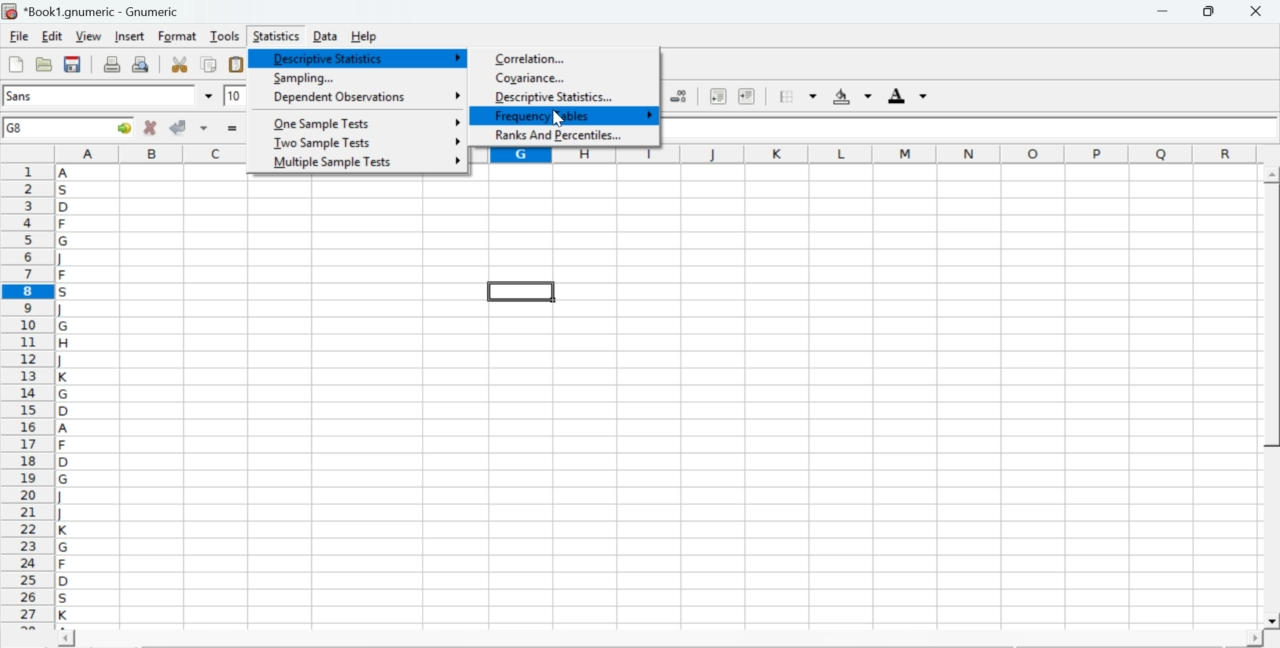  I want to click on cut, so click(179, 64).